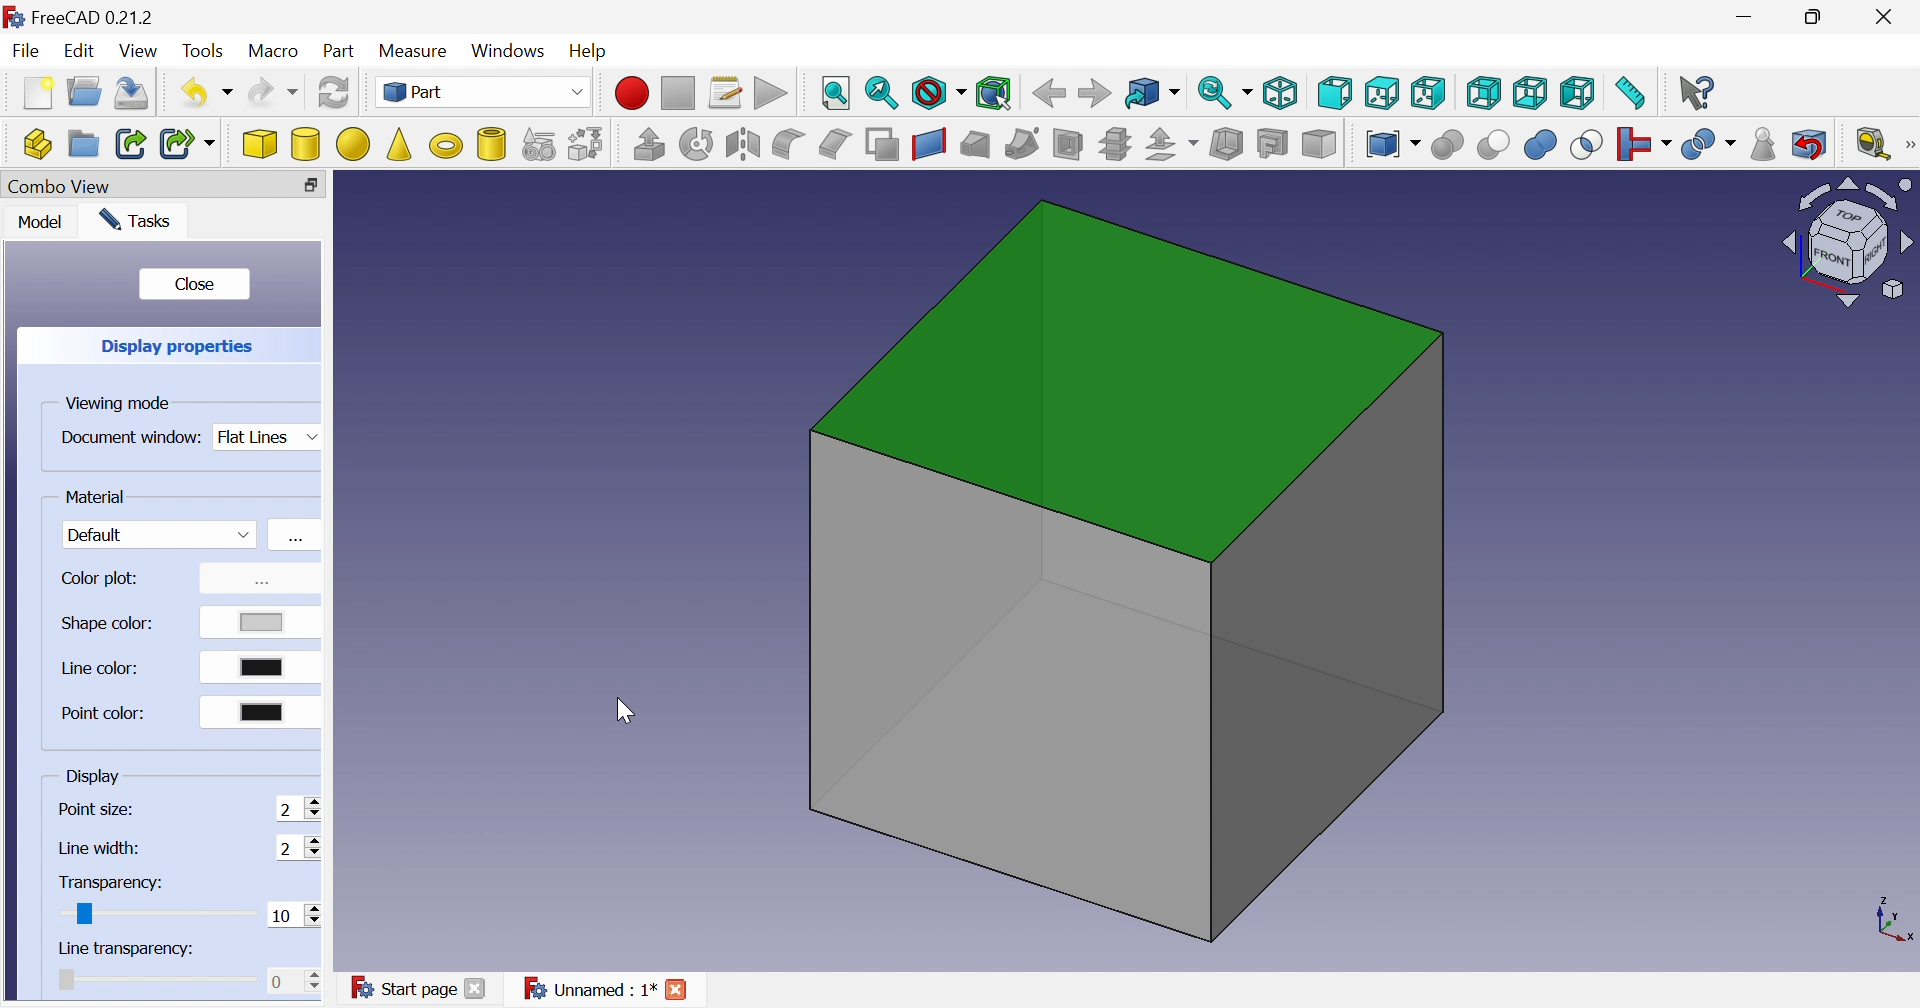  I want to click on Save, so click(137, 93).